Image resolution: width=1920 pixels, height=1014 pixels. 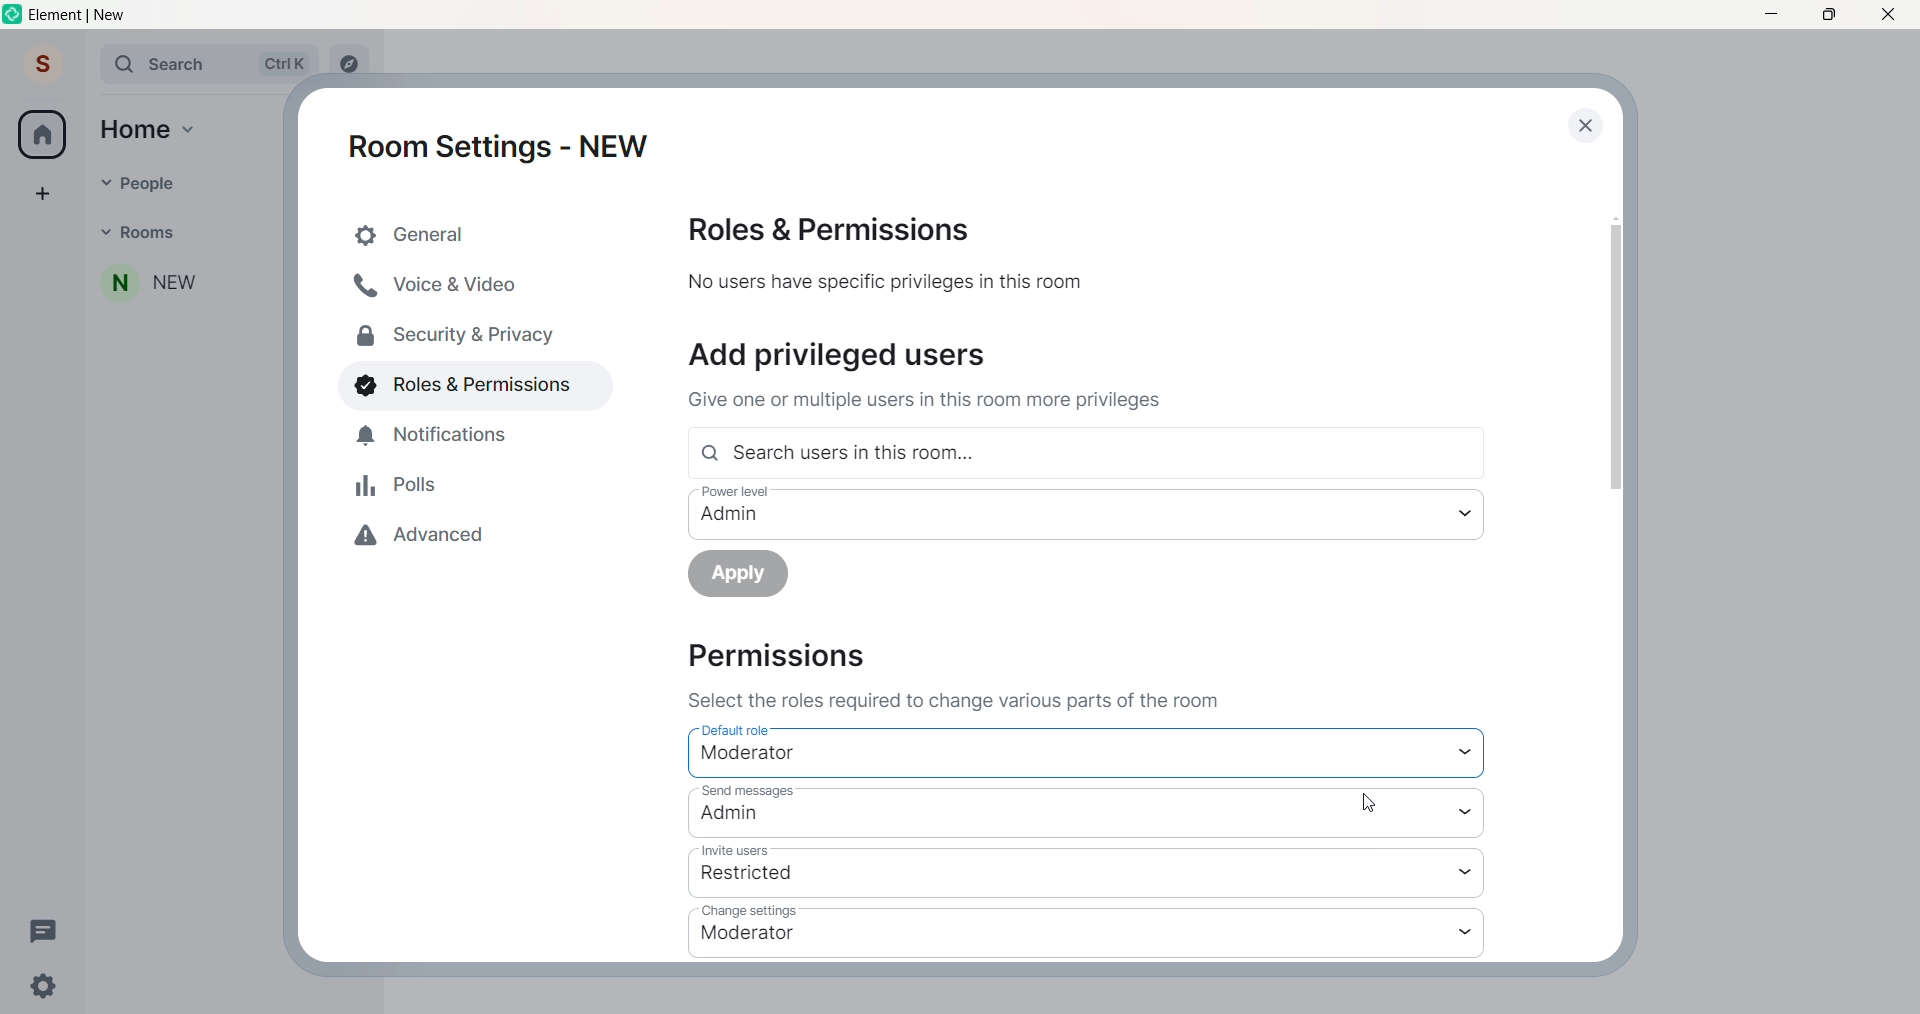 What do you see at coordinates (198, 62) in the screenshot?
I see `search` at bounding box center [198, 62].